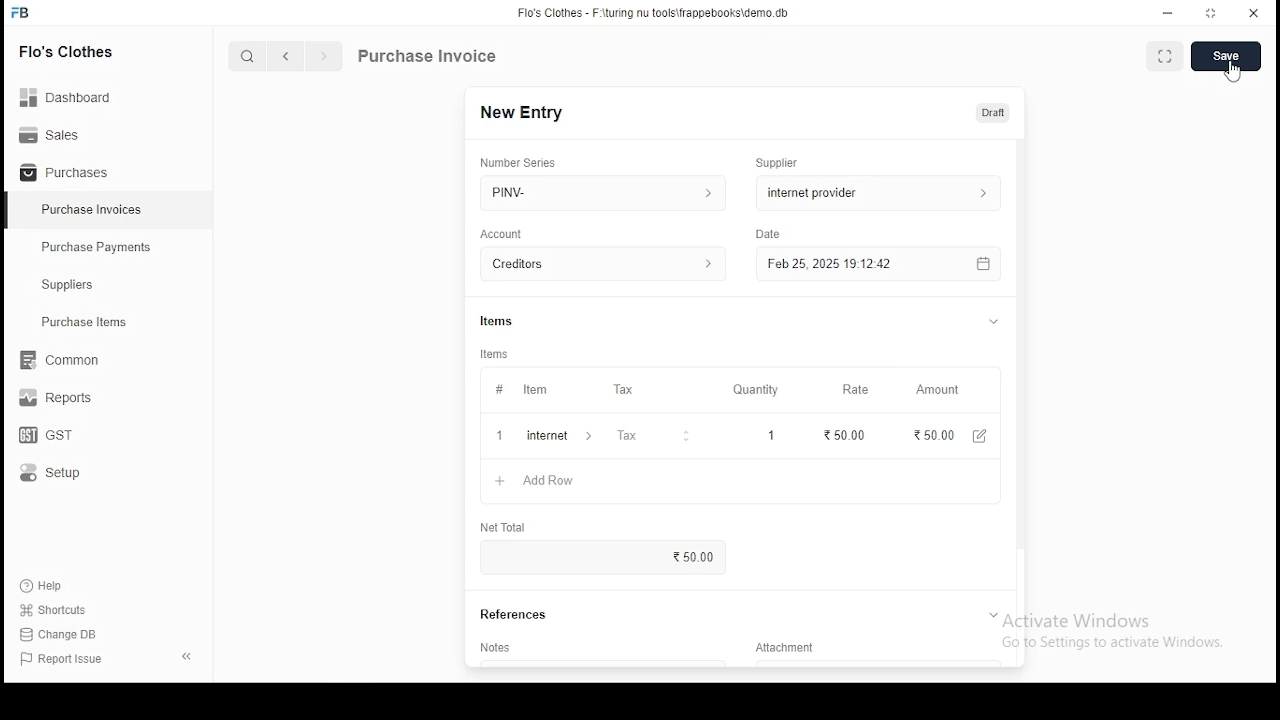 This screenshot has height=720, width=1280. What do you see at coordinates (499, 391) in the screenshot?
I see `#` at bounding box center [499, 391].